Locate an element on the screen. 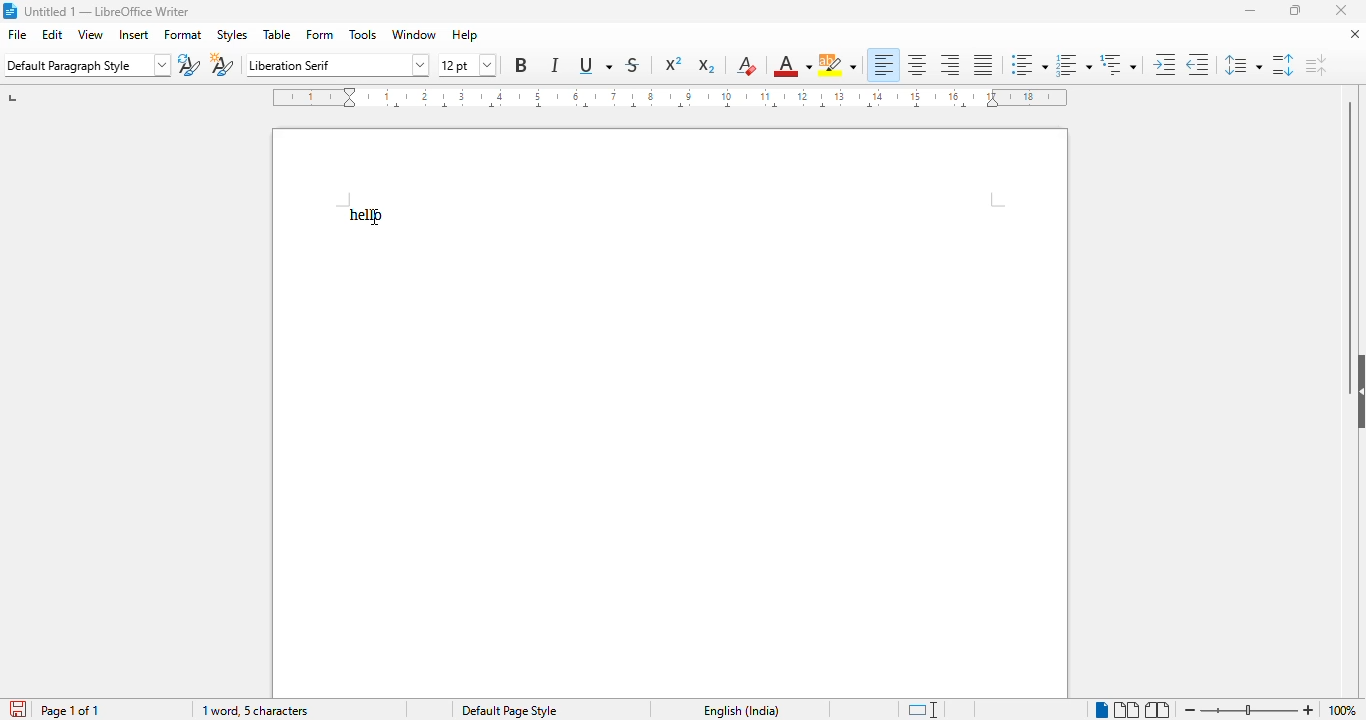 Image resolution: width=1366 pixels, height=720 pixels. vertical scroll bar is located at coordinates (1349, 224).